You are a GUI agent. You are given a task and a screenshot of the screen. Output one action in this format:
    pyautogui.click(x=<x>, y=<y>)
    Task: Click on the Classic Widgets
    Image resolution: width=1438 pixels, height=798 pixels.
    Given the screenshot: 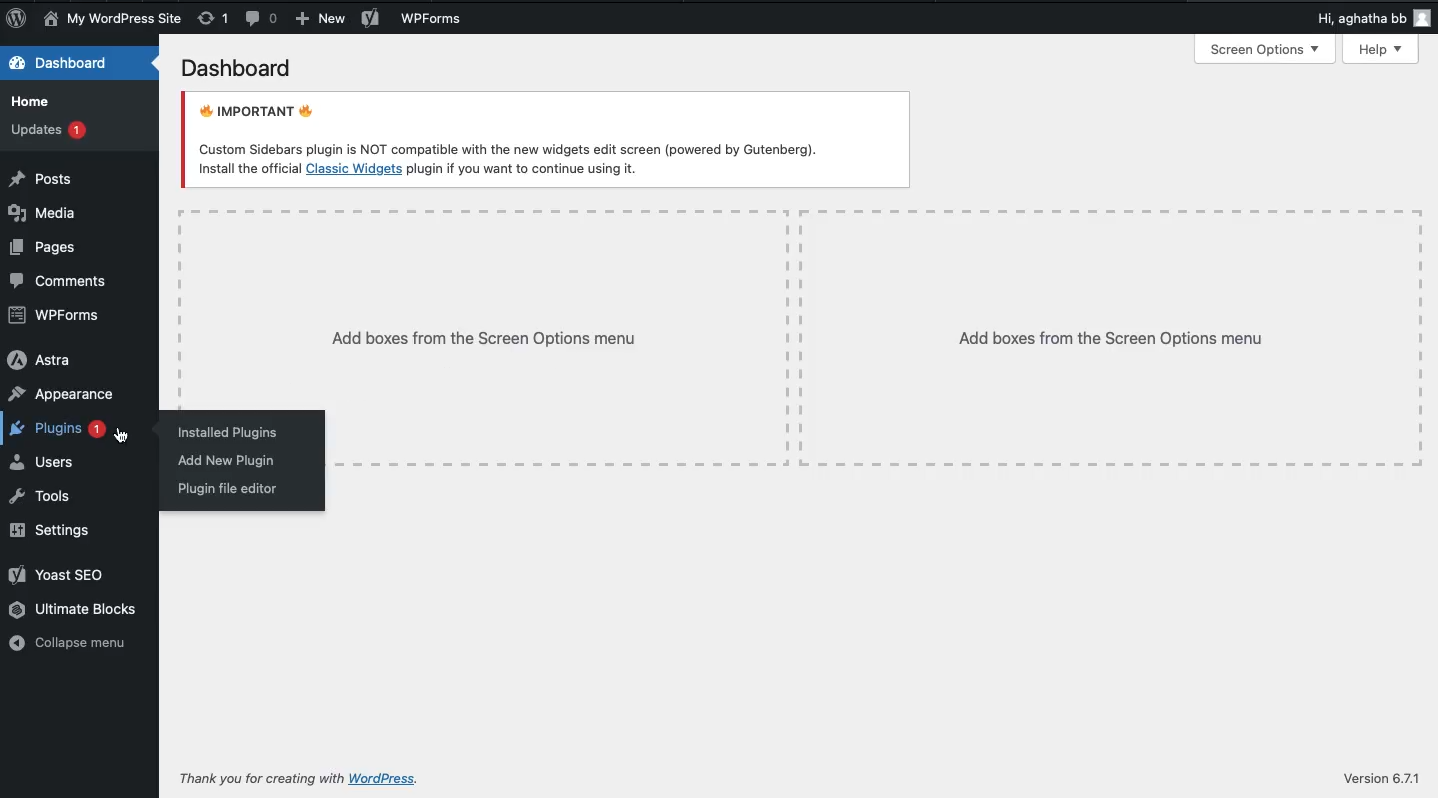 What is the action you would take?
    pyautogui.click(x=354, y=169)
    